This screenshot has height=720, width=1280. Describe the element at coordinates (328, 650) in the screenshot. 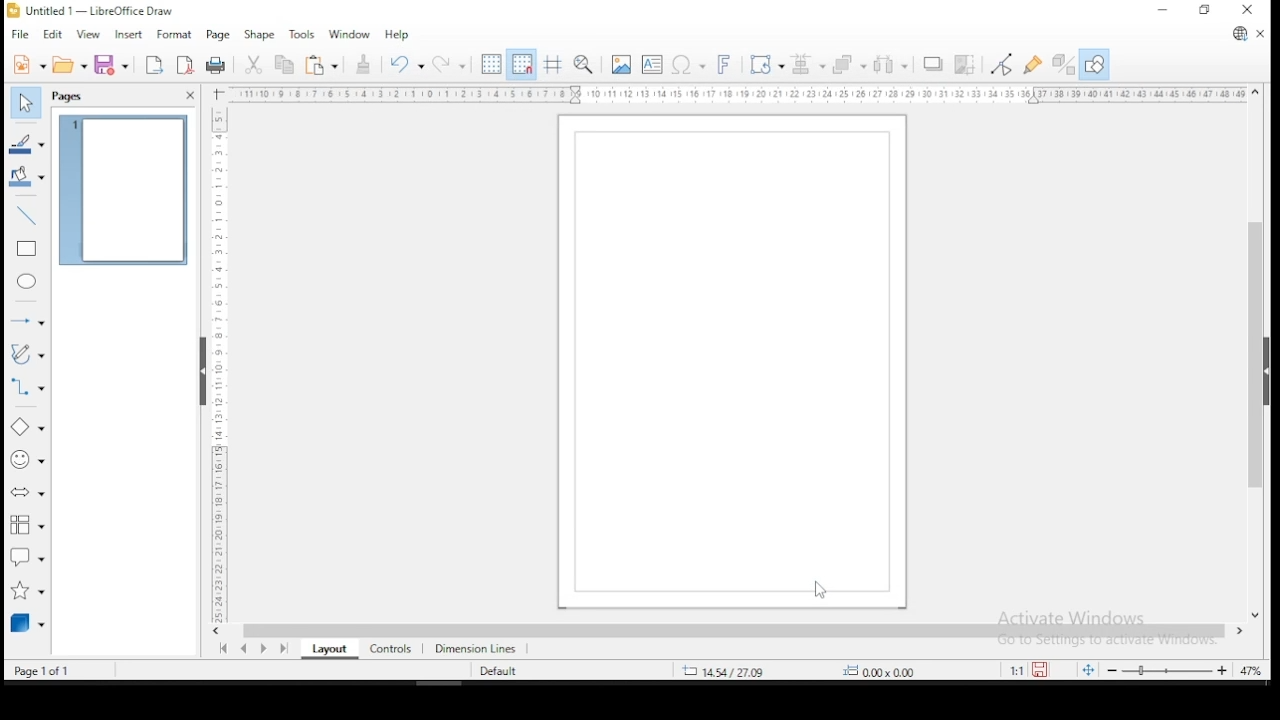

I see `layout` at that location.